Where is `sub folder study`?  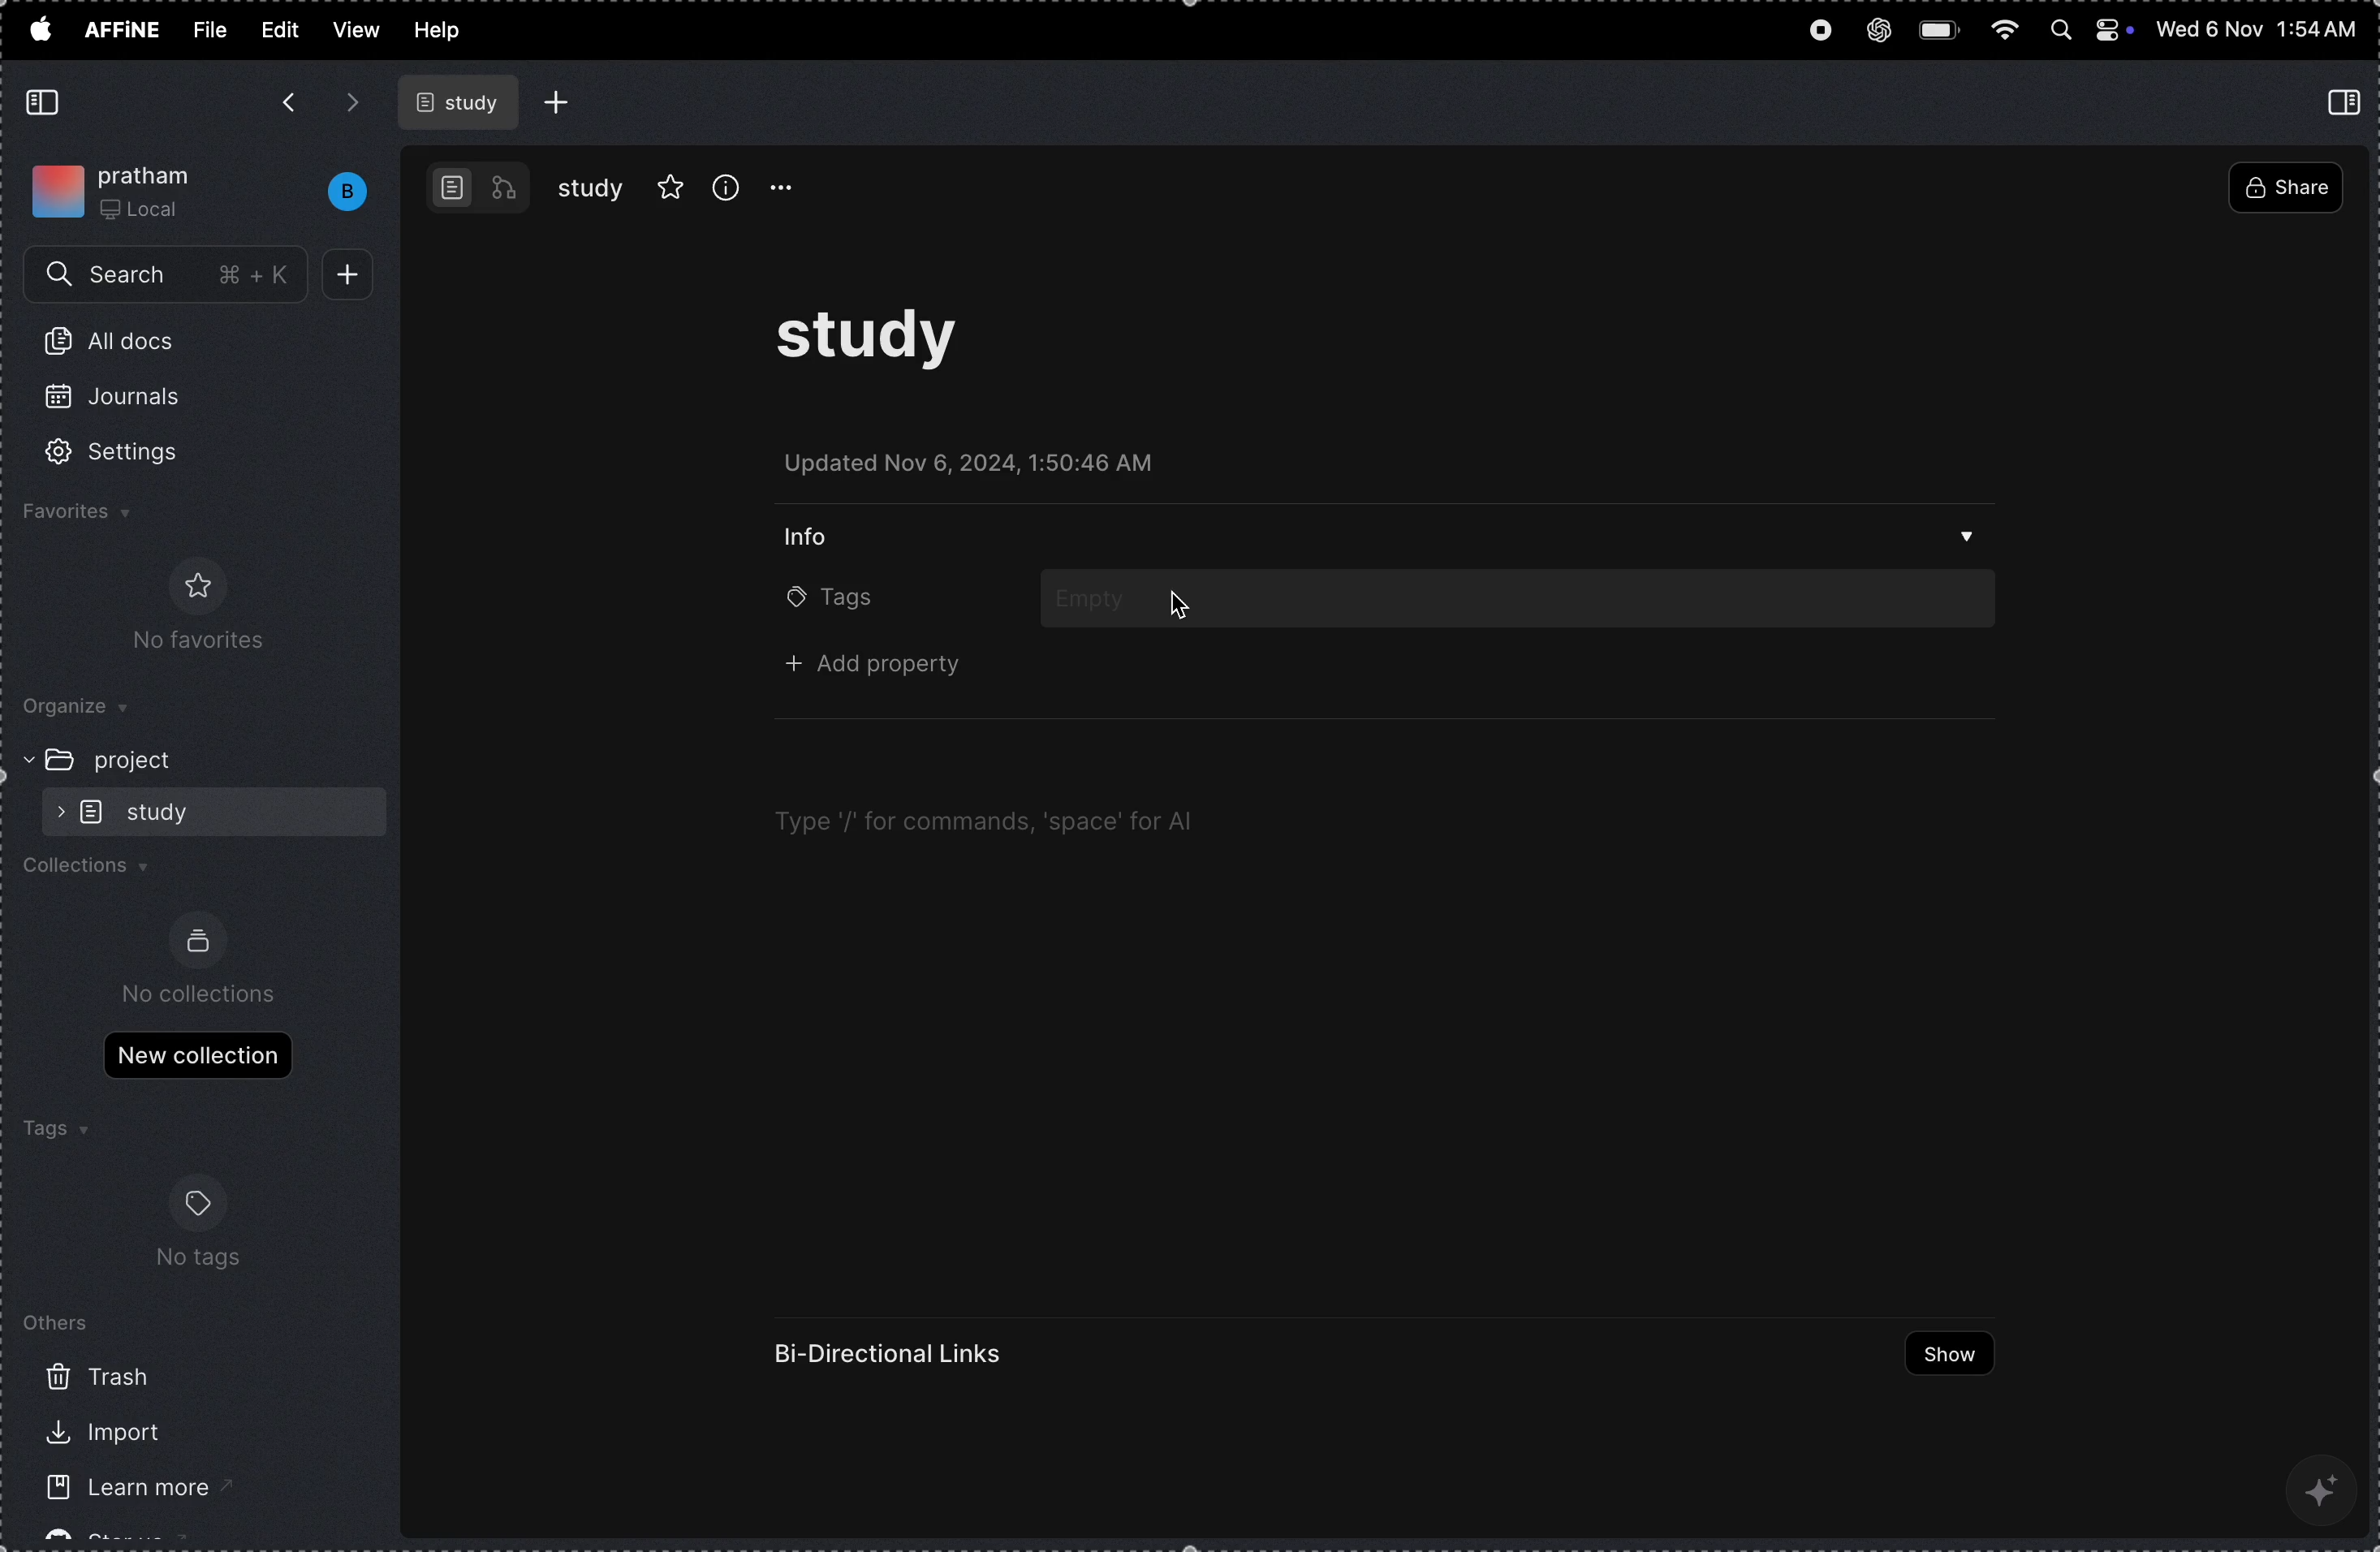
sub folder study is located at coordinates (164, 810).